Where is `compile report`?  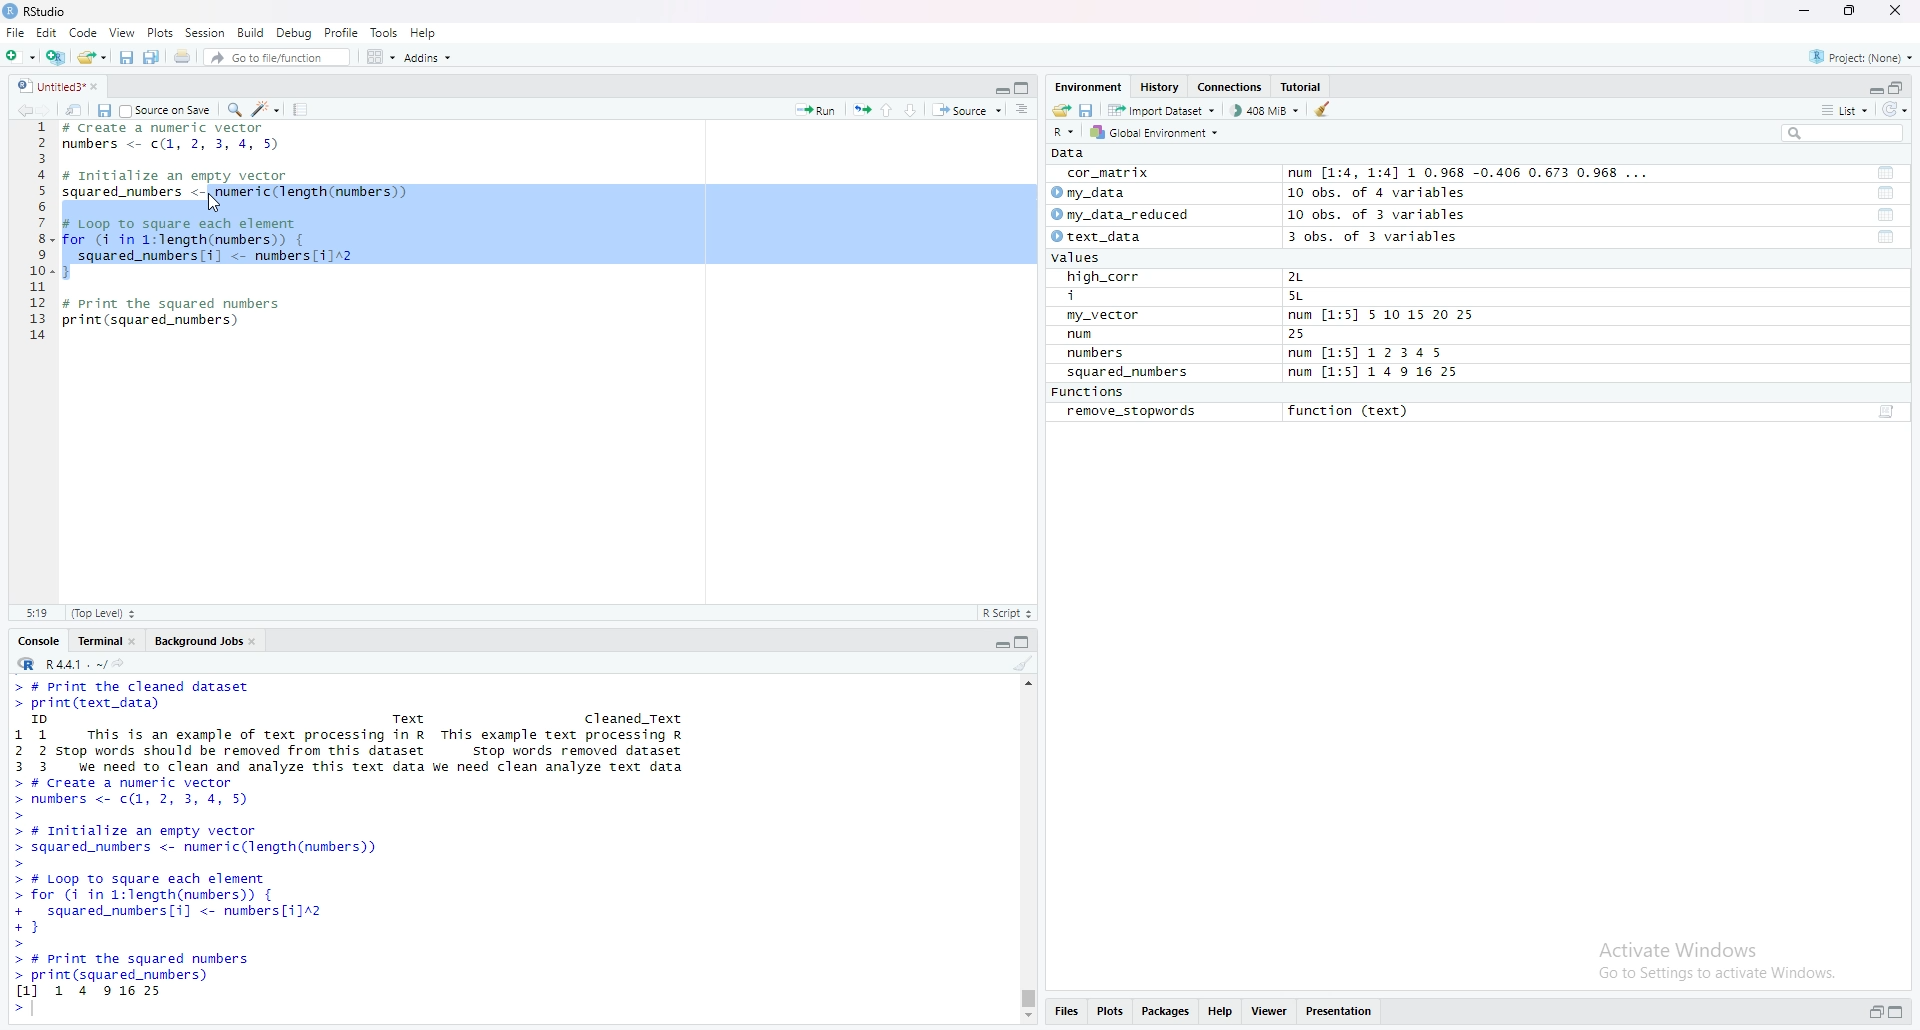 compile report is located at coordinates (300, 109).